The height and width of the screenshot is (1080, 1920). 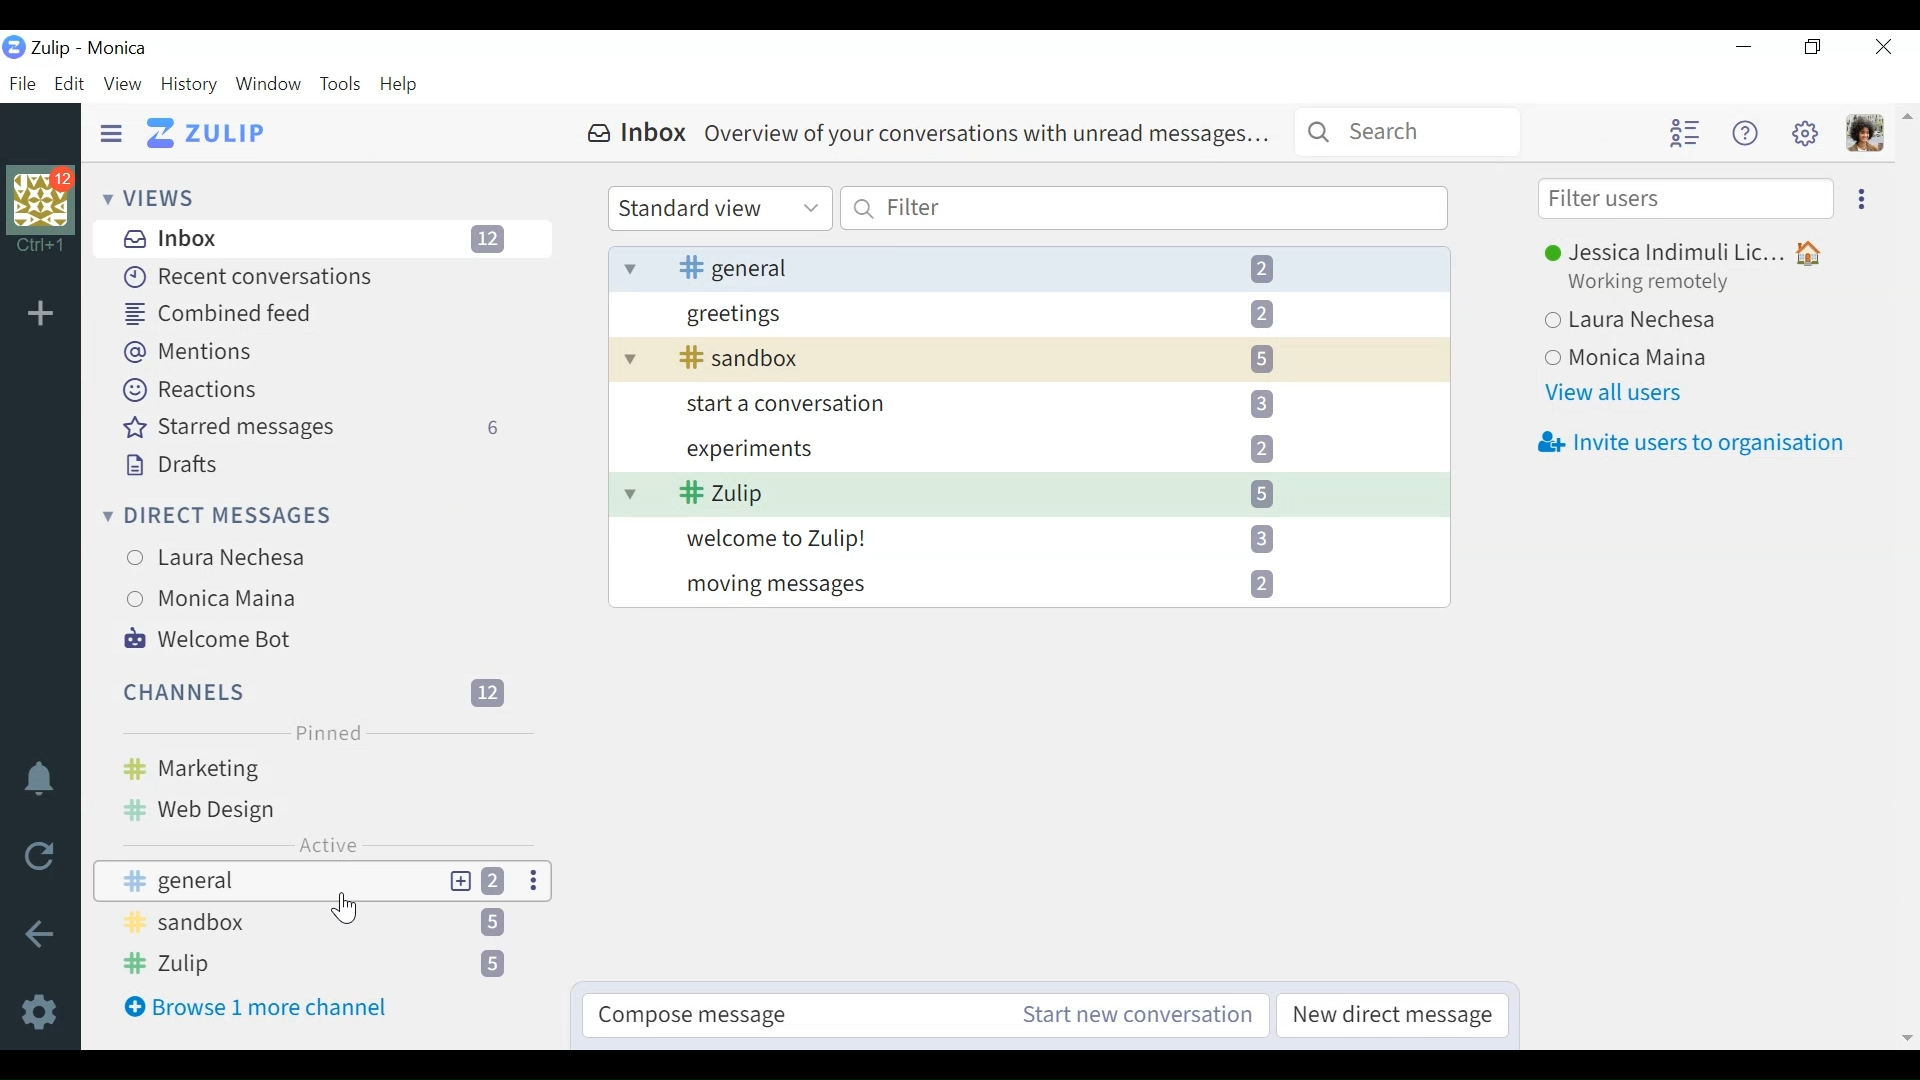 I want to click on Zulip 5, so click(x=1029, y=494).